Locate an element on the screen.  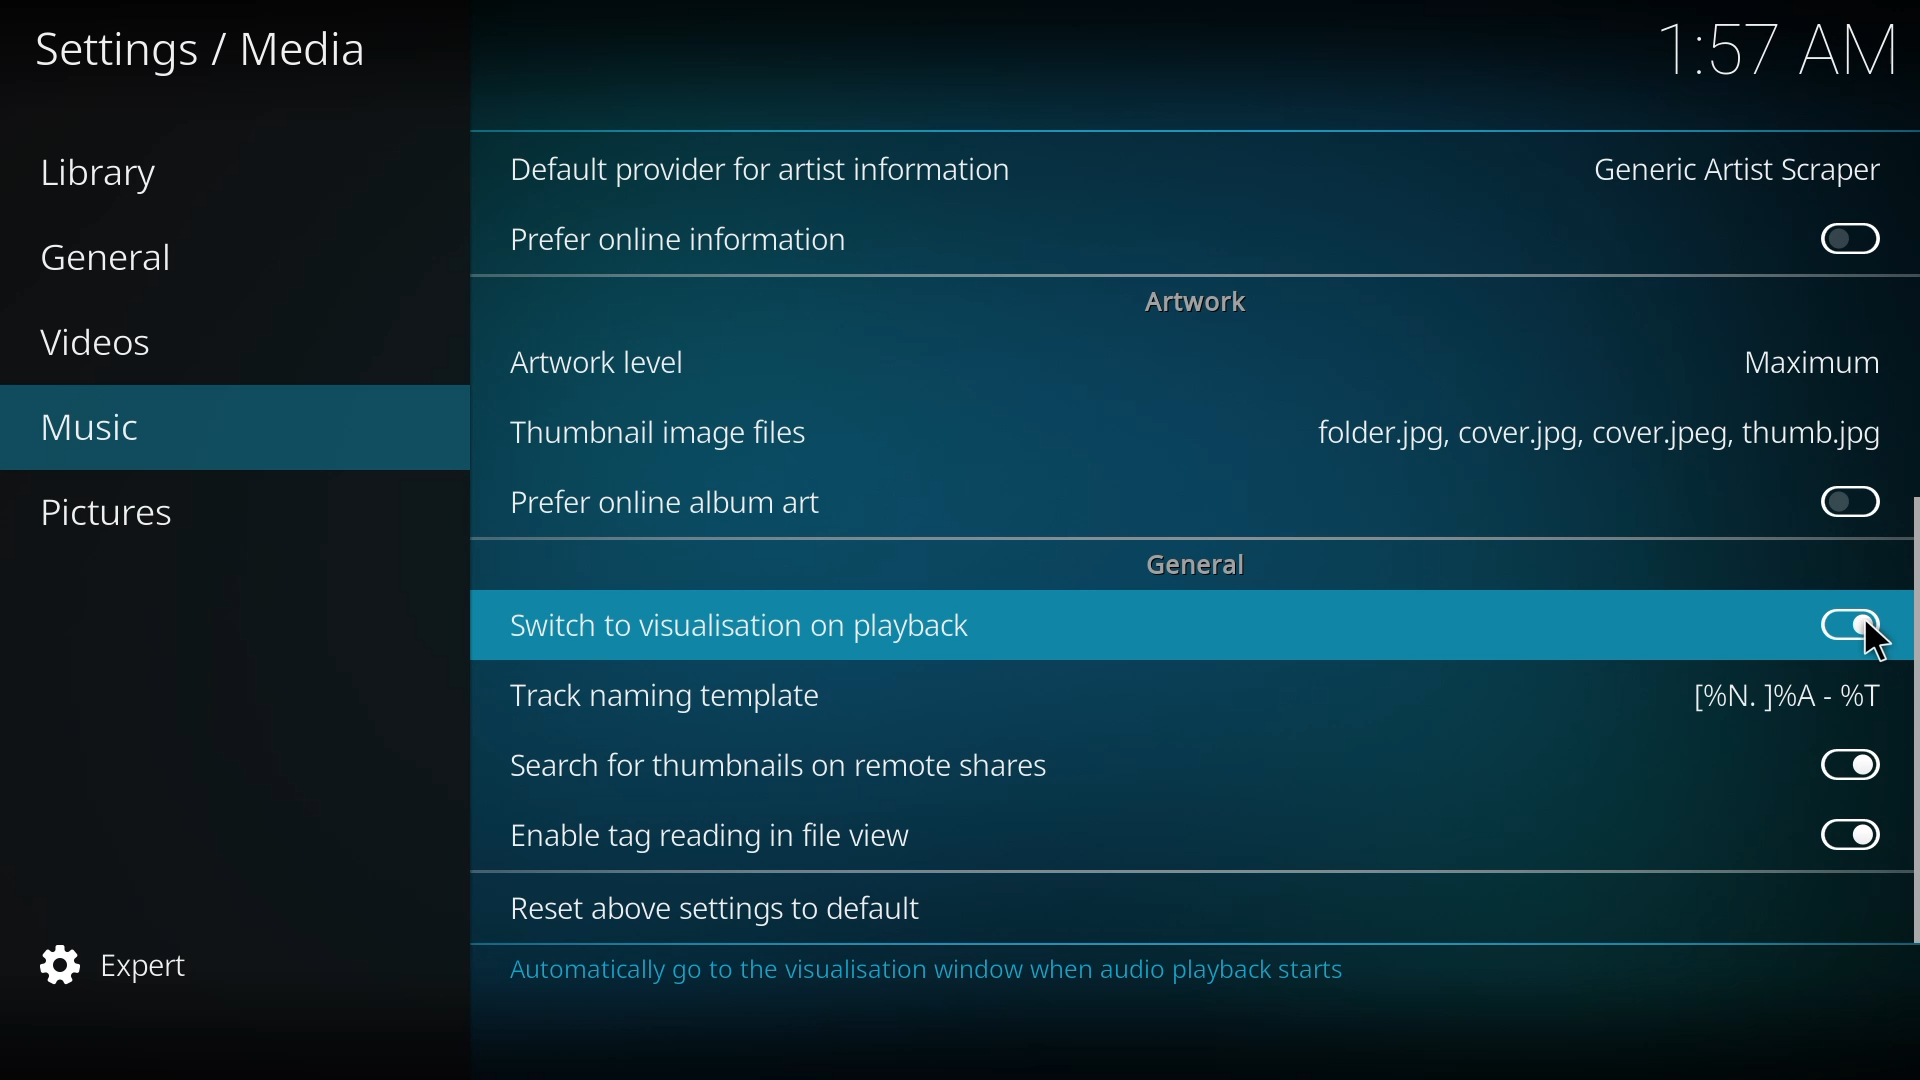
general is located at coordinates (109, 258).